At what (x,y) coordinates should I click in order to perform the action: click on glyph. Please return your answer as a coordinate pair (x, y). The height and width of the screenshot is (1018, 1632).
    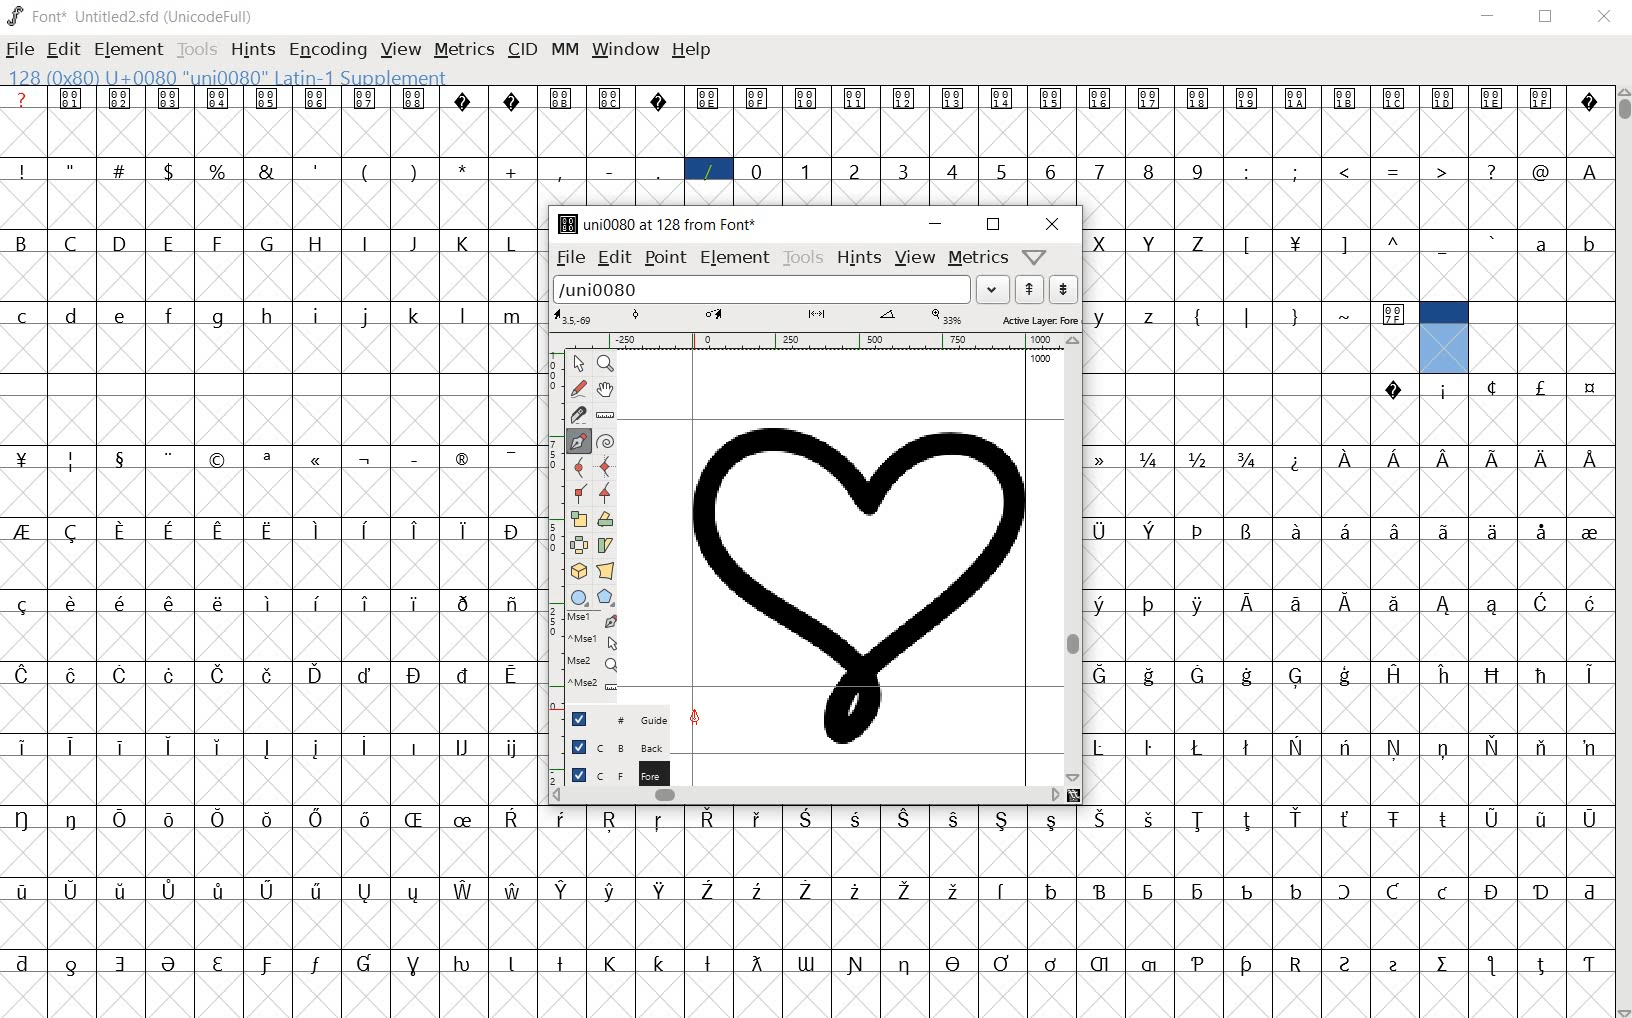
    Looking at the image, I should click on (71, 462).